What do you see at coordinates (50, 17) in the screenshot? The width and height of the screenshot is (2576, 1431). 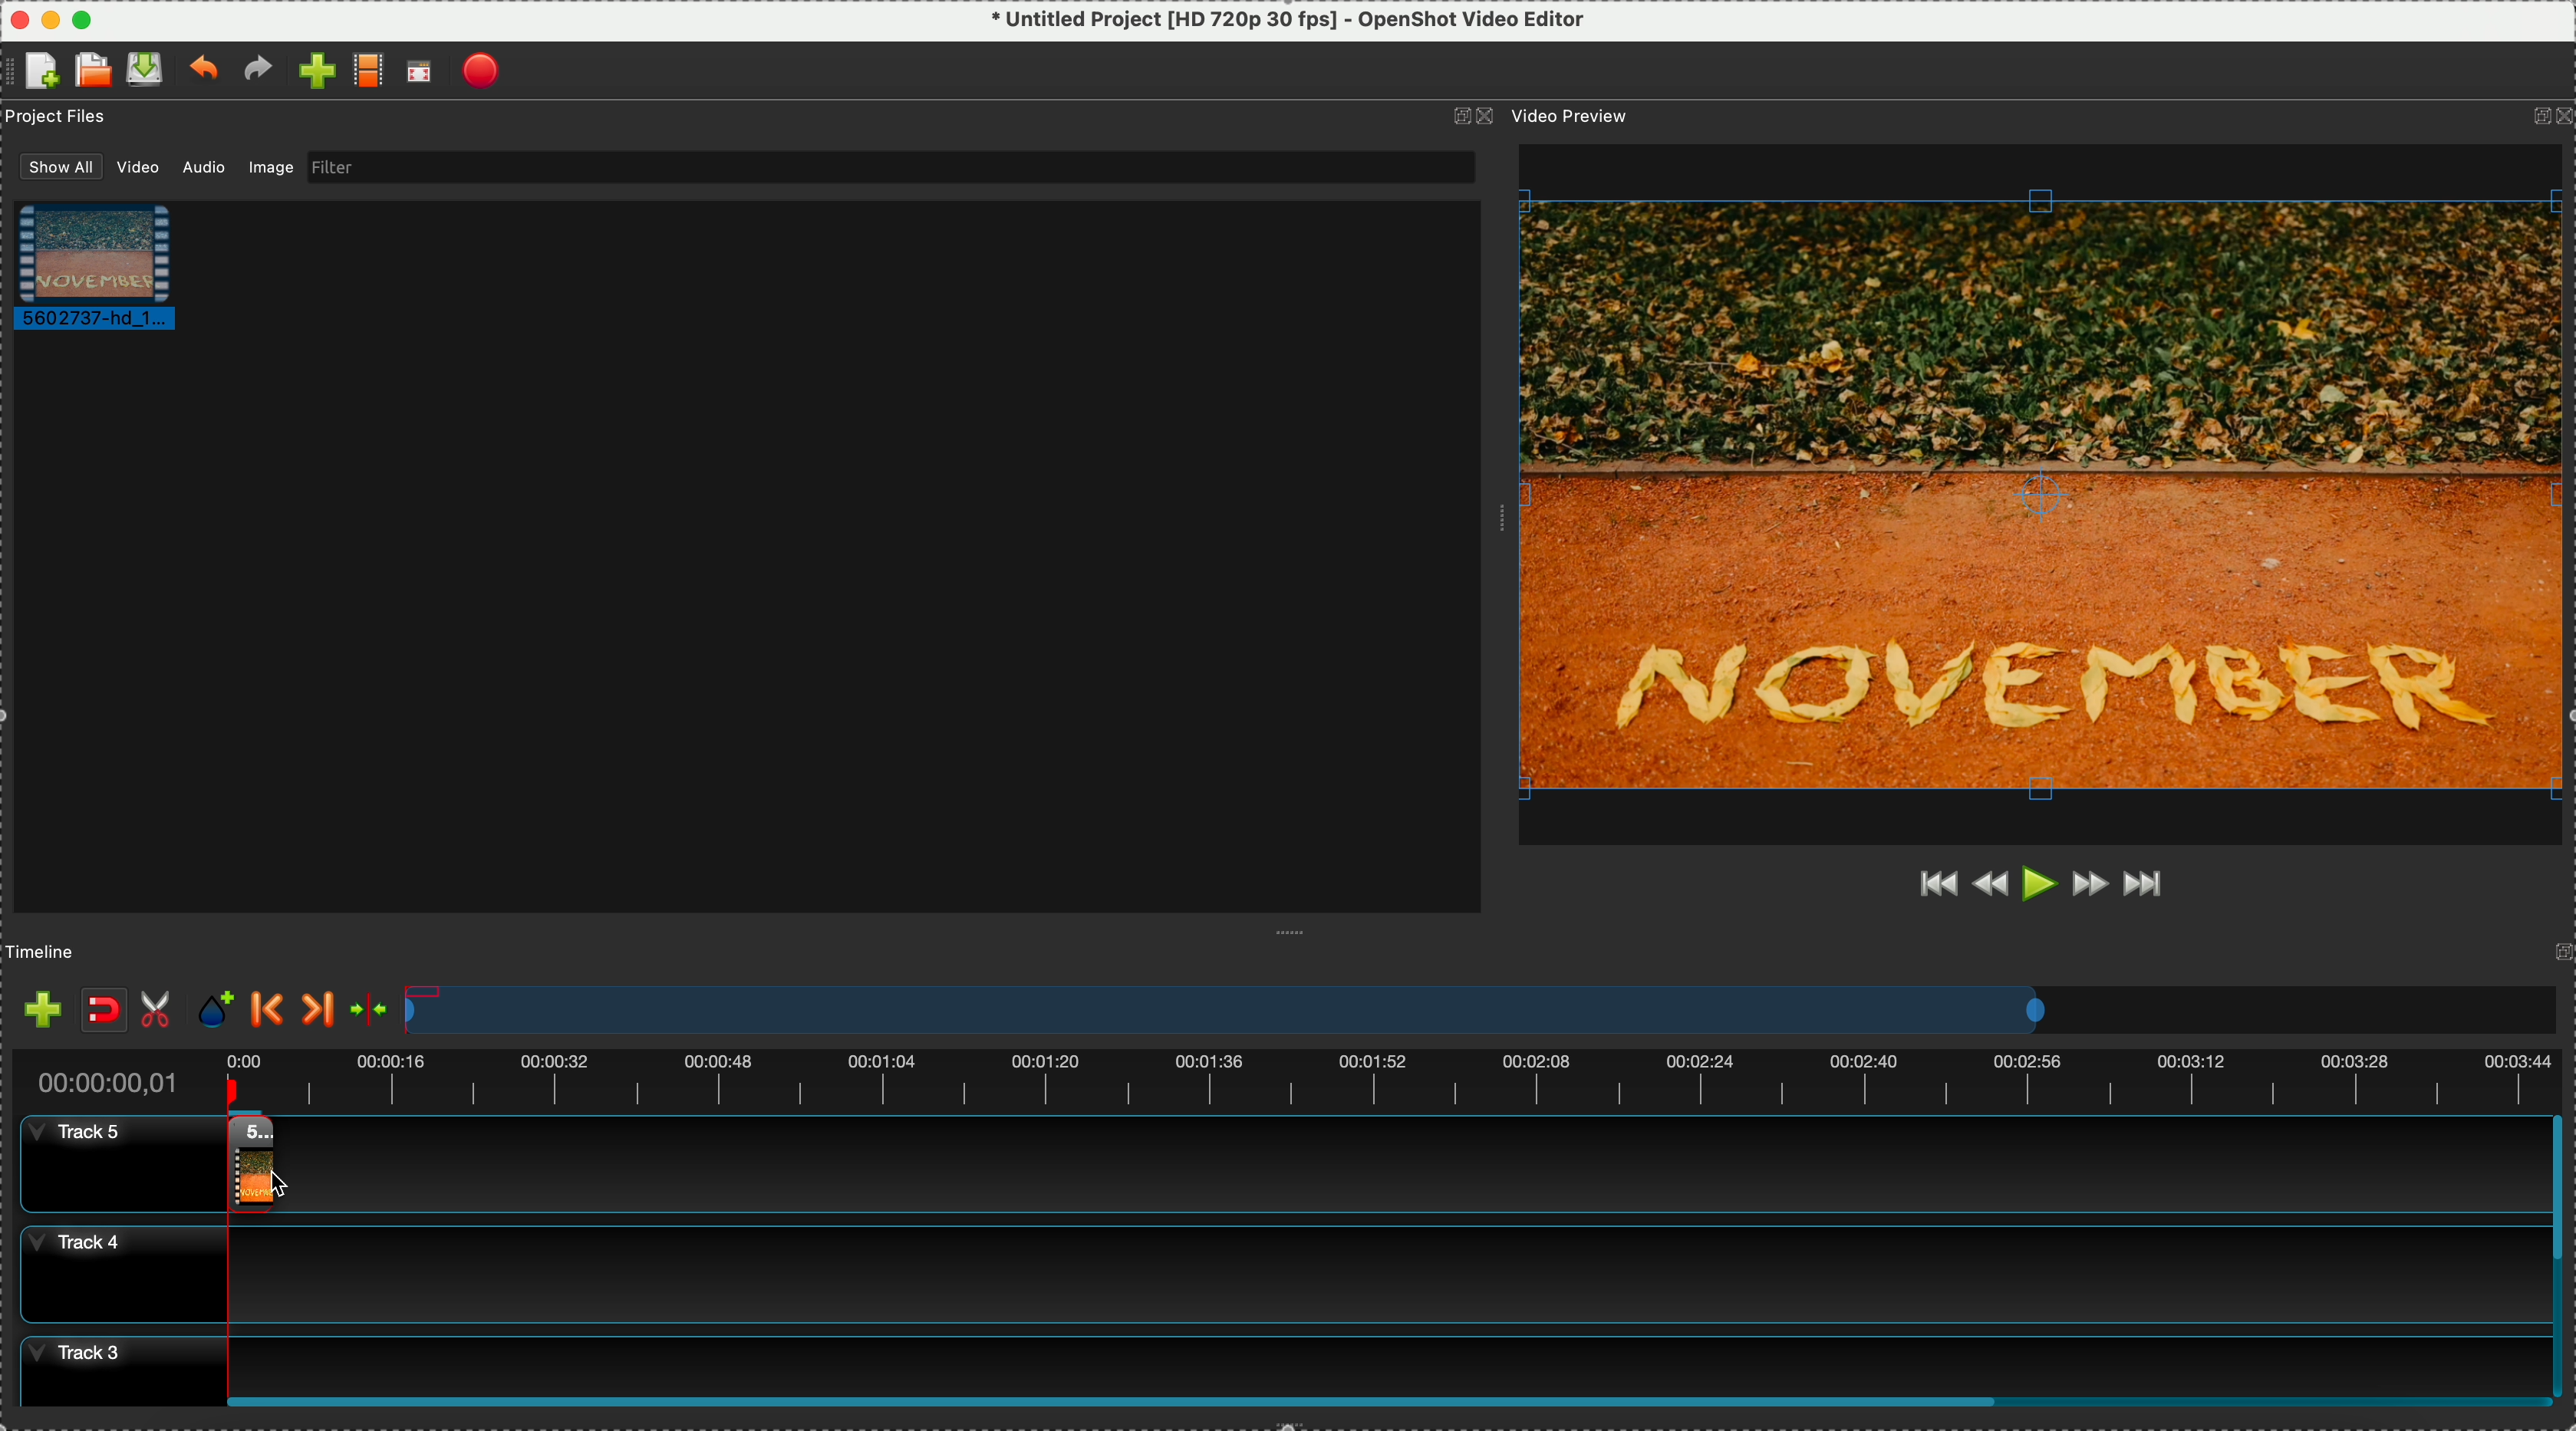 I see `minimize` at bounding box center [50, 17].